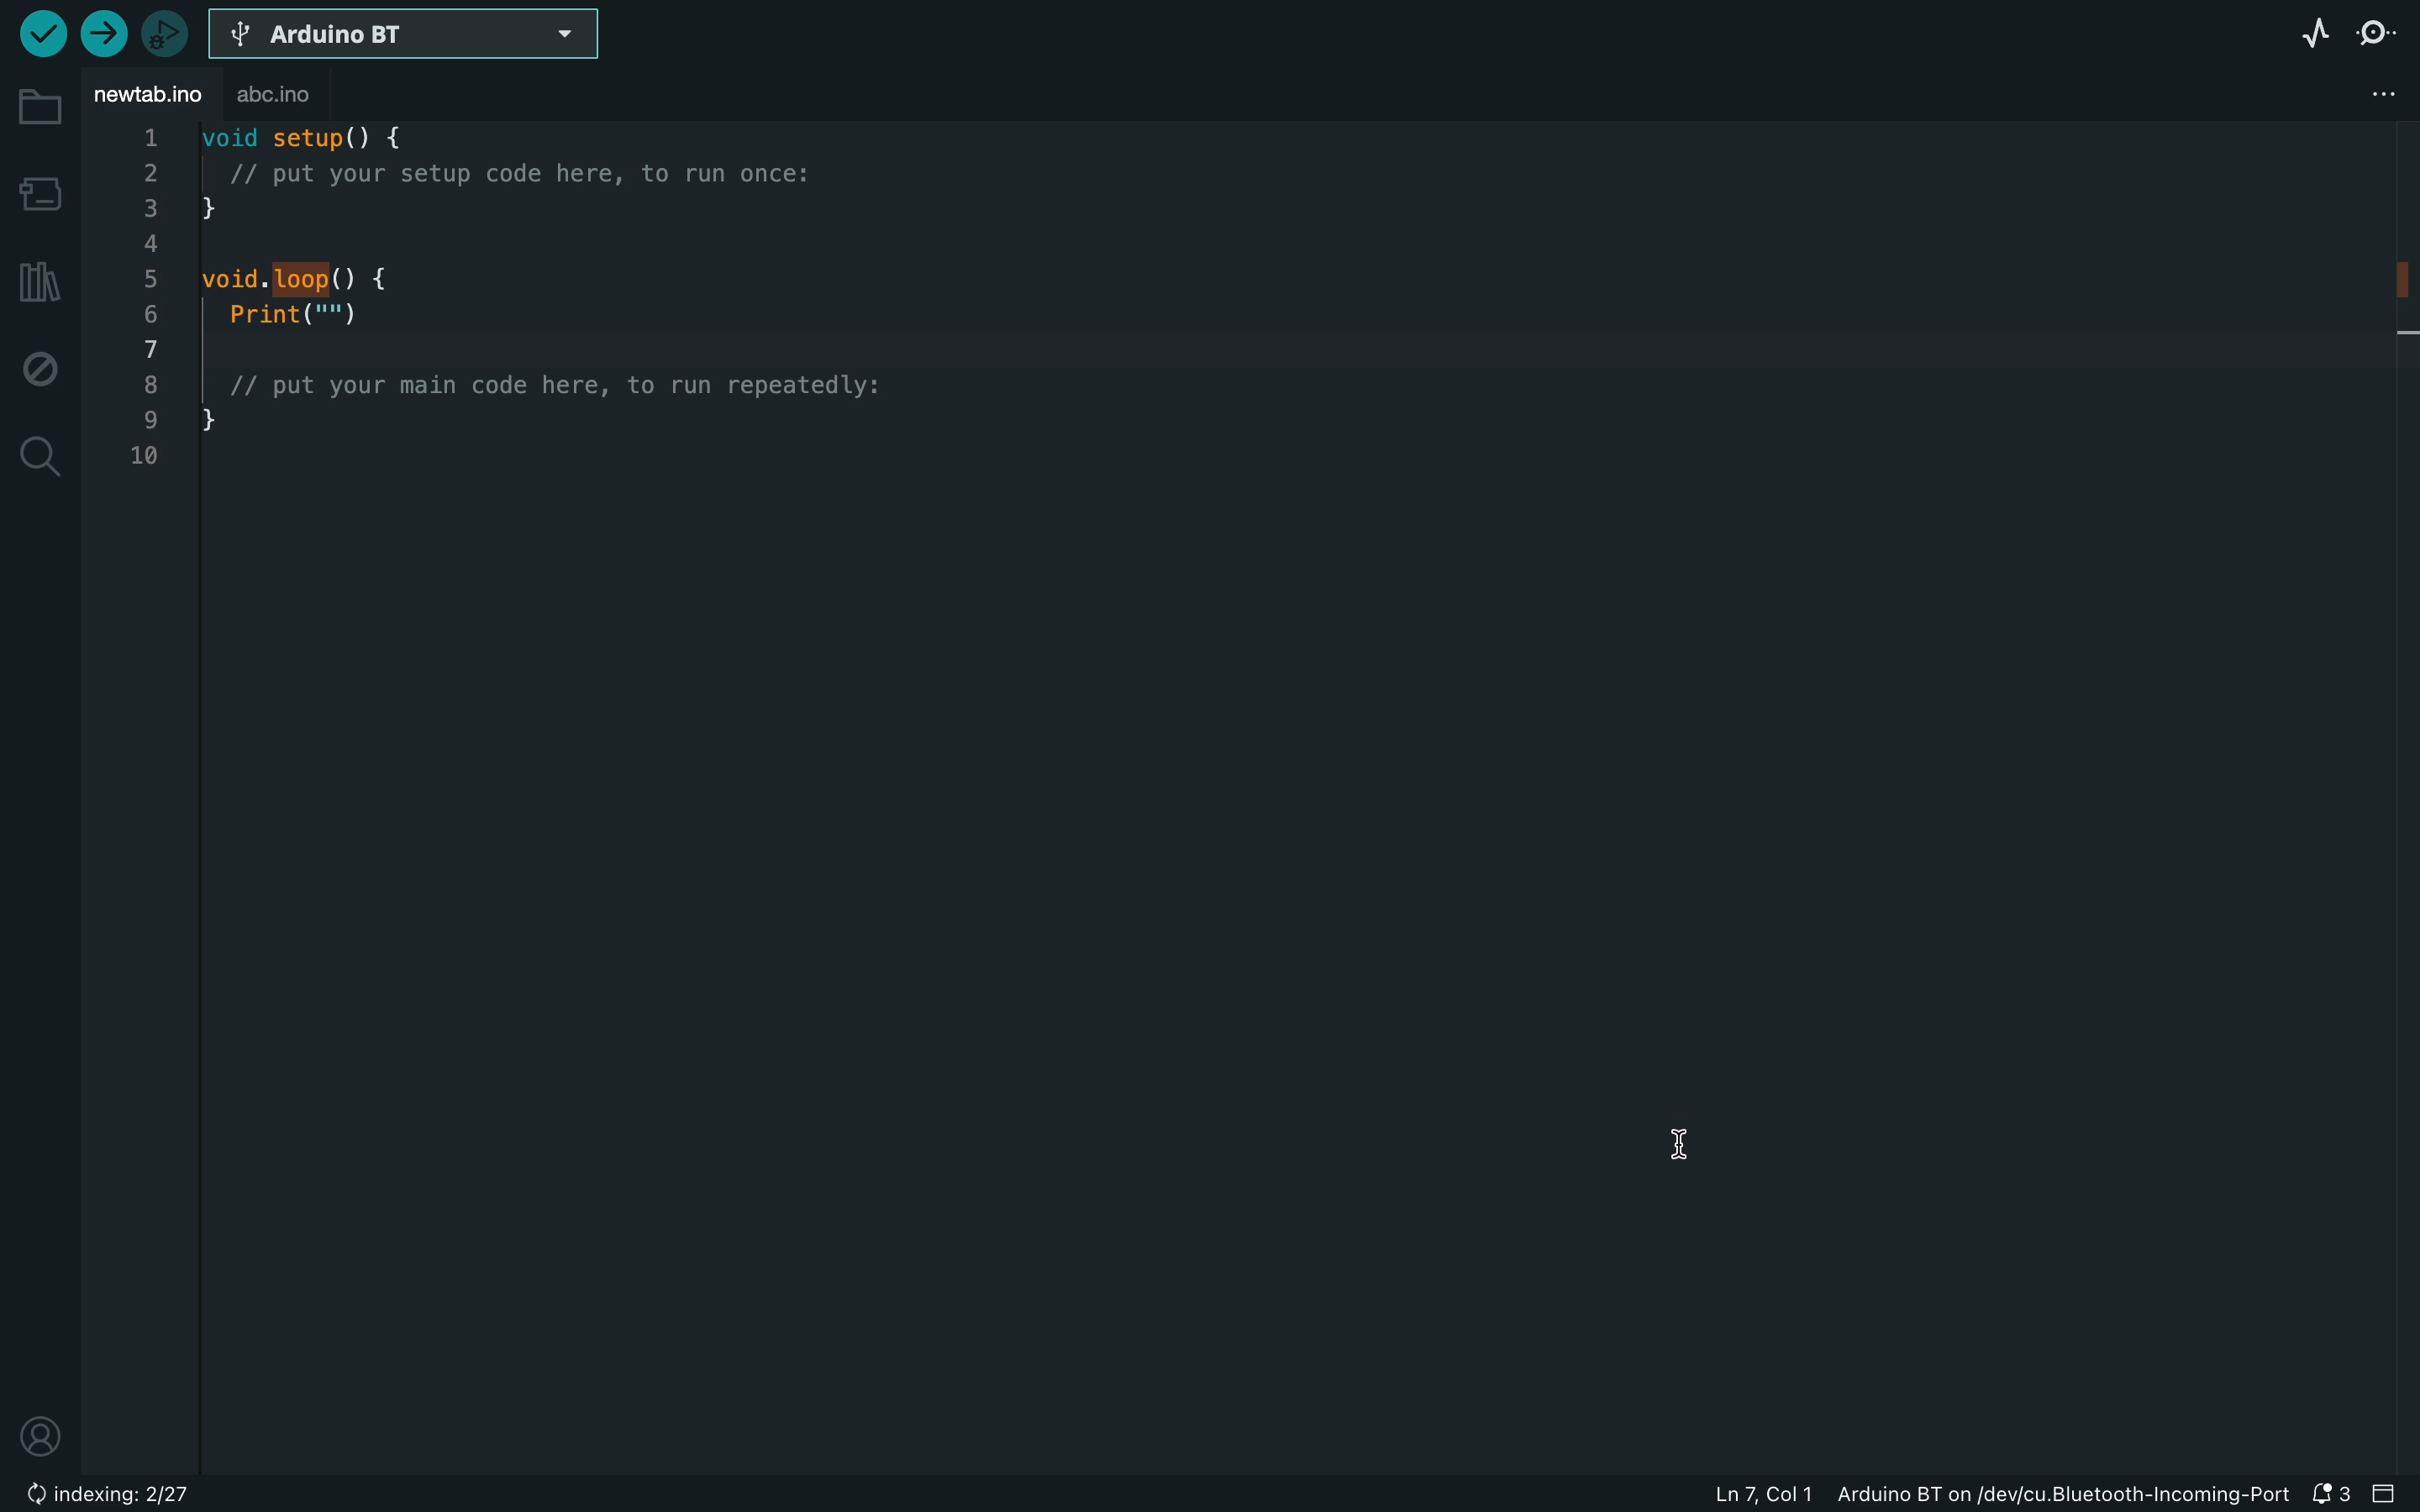 This screenshot has width=2420, height=1512. Describe the element at coordinates (277, 95) in the screenshot. I see `abc` at that location.